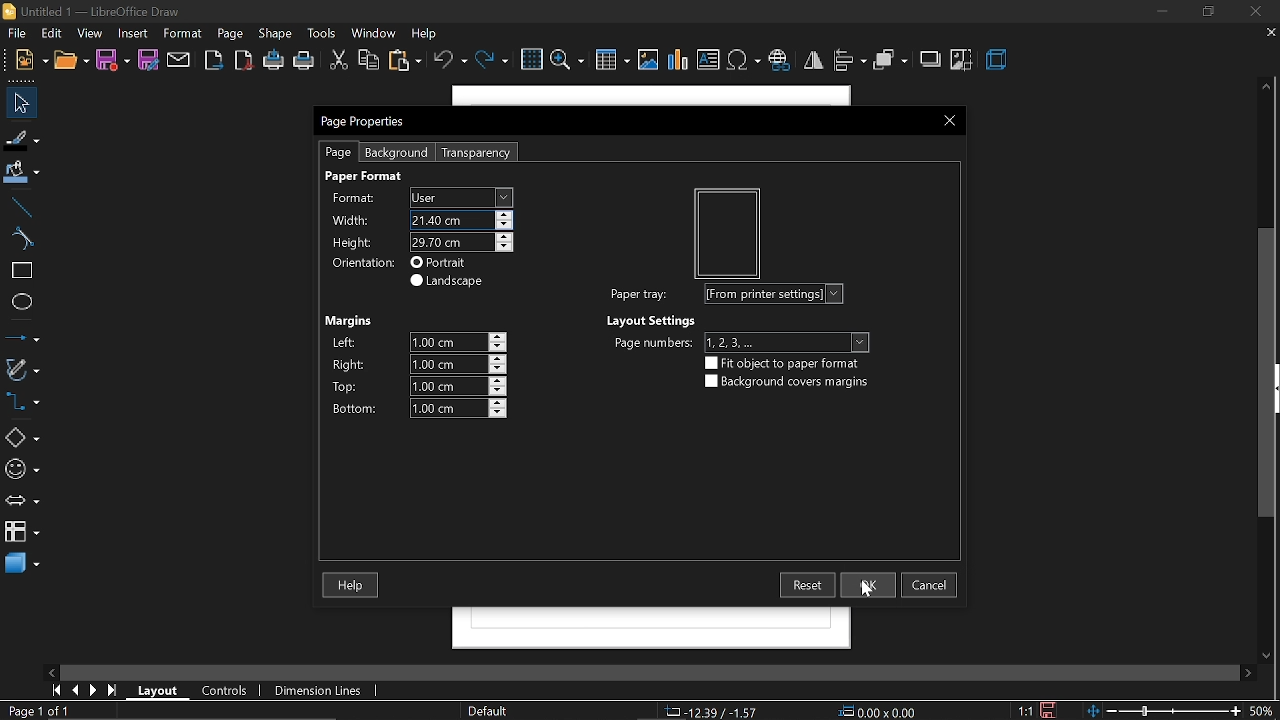 The width and height of the screenshot is (1280, 720). What do you see at coordinates (774, 294) in the screenshot?
I see `From printer settings` at bounding box center [774, 294].